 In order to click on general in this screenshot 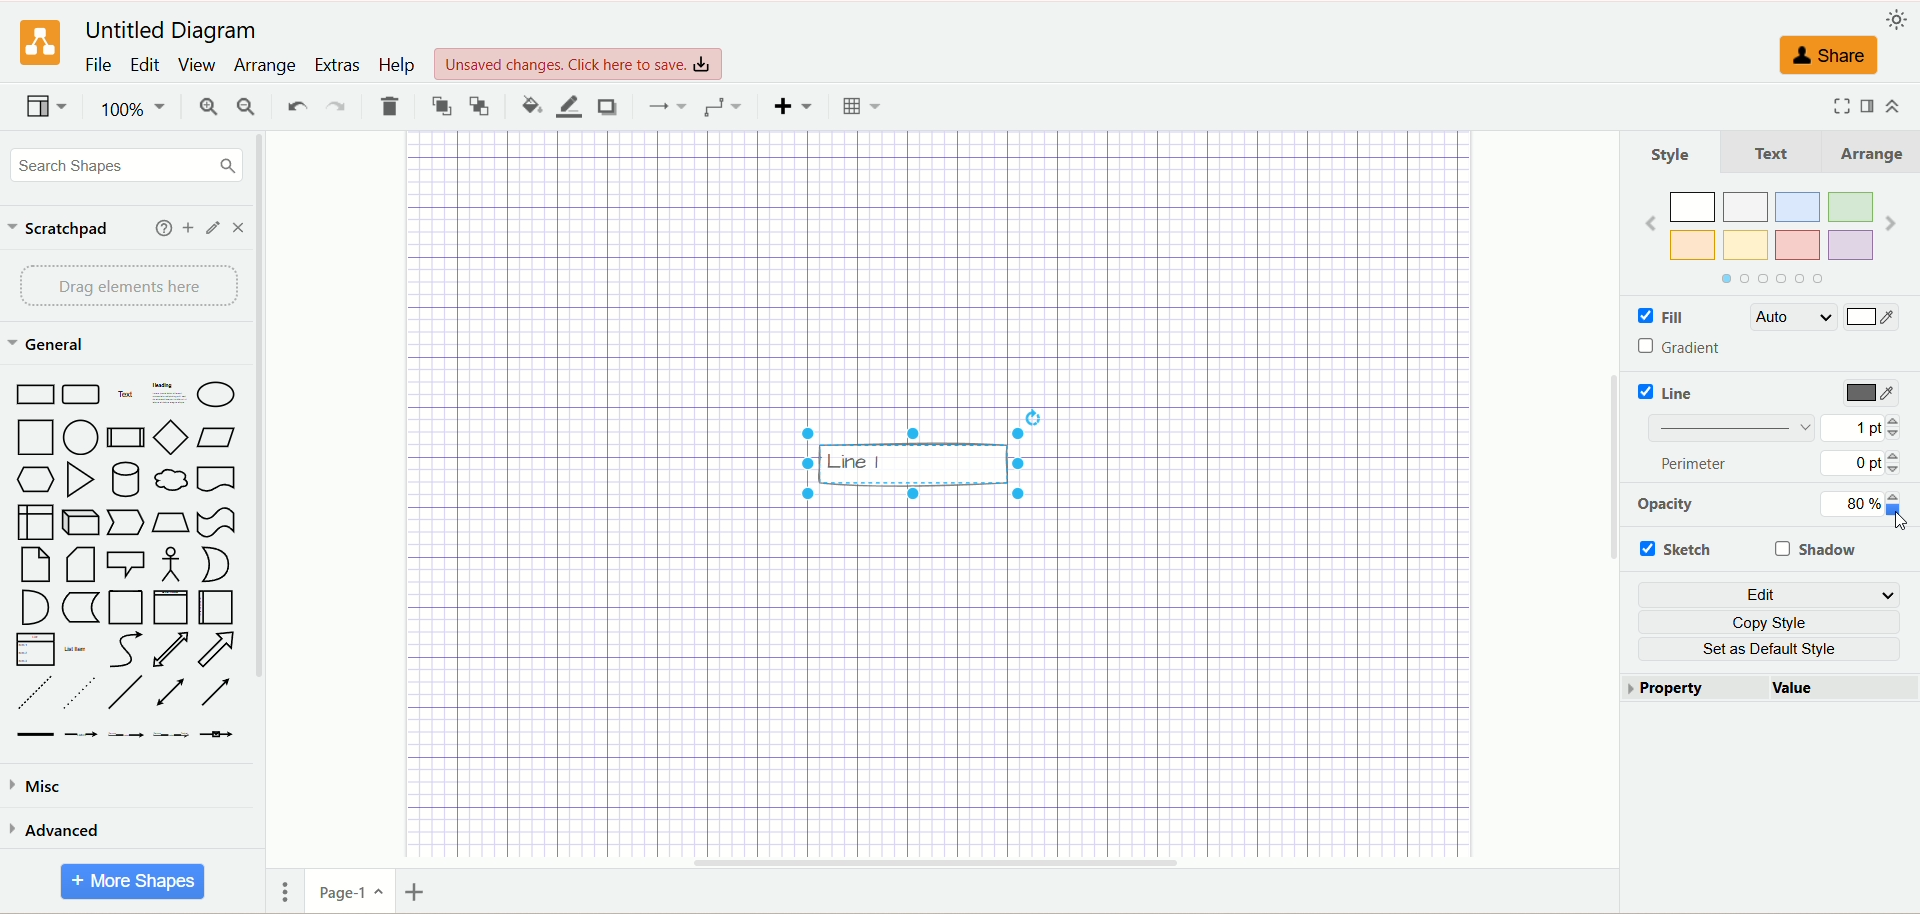, I will do `click(49, 343)`.